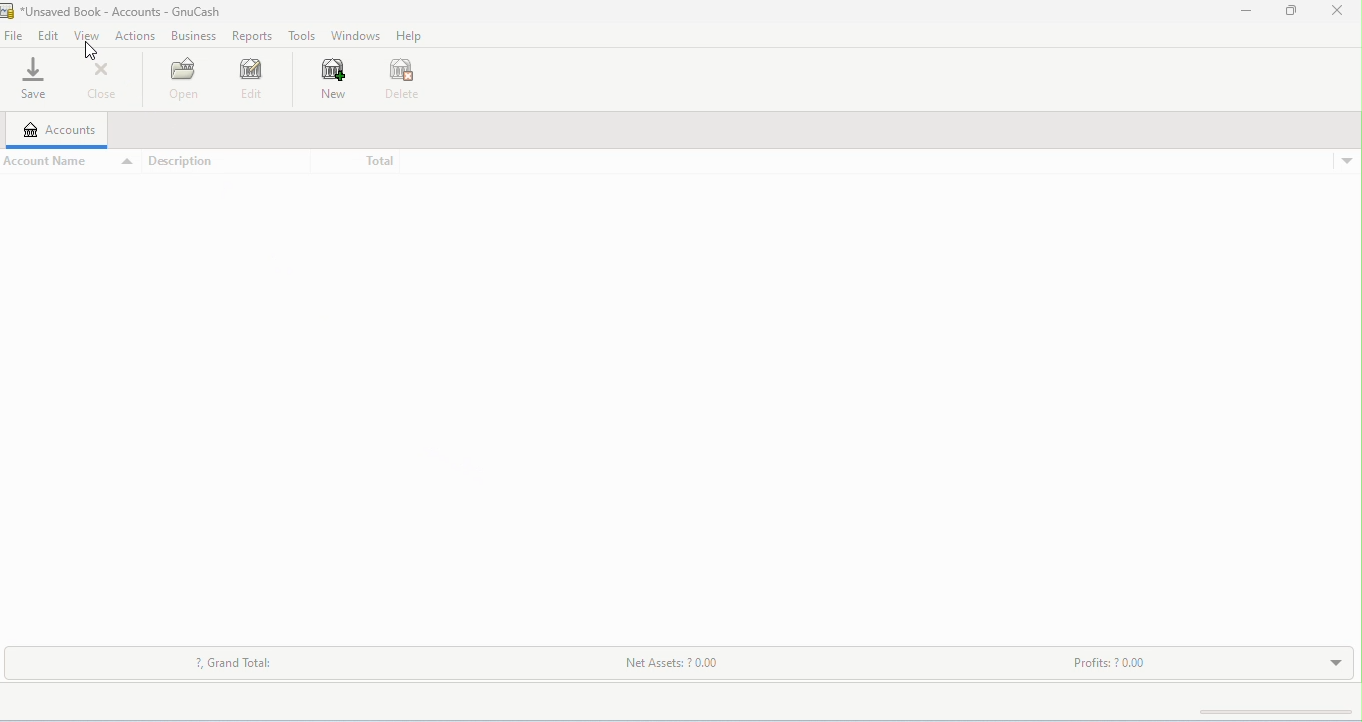  Describe the element at coordinates (187, 78) in the screenshot. I see `open` at that location.